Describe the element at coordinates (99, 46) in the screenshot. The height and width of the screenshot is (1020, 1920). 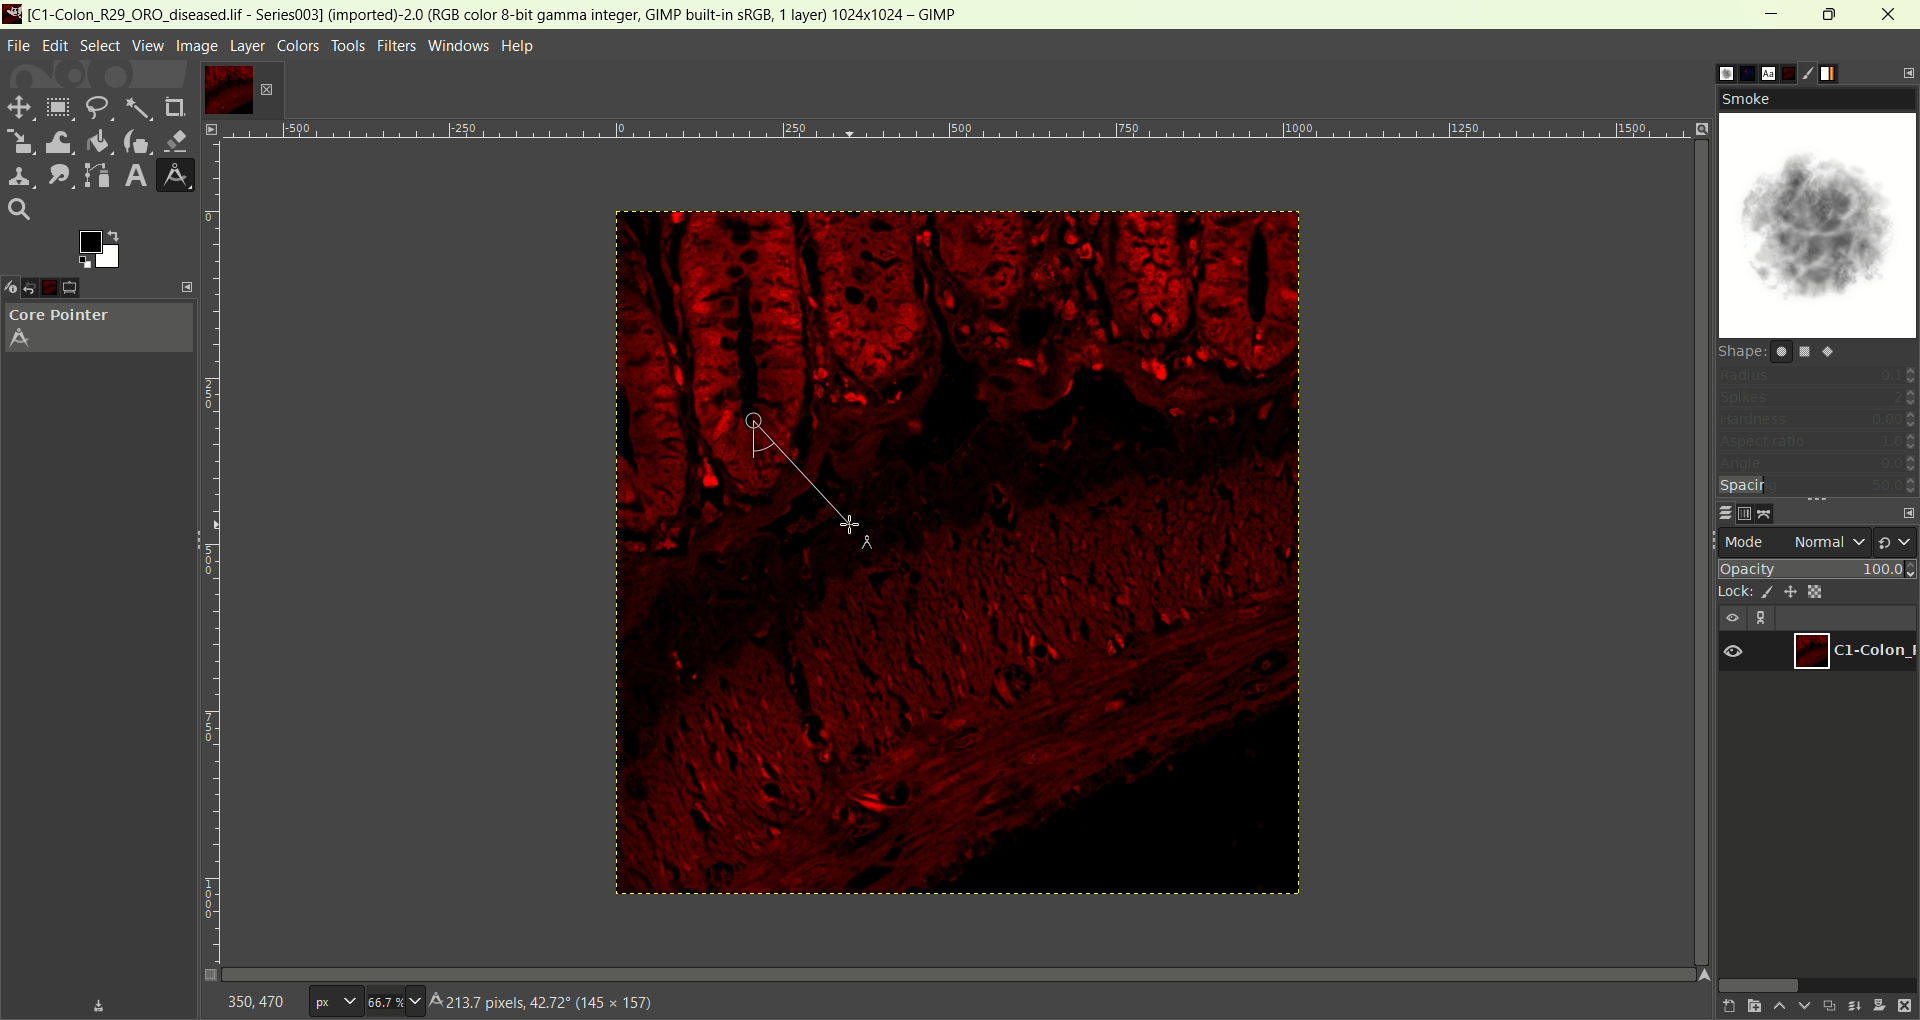
I see `select` at that location.